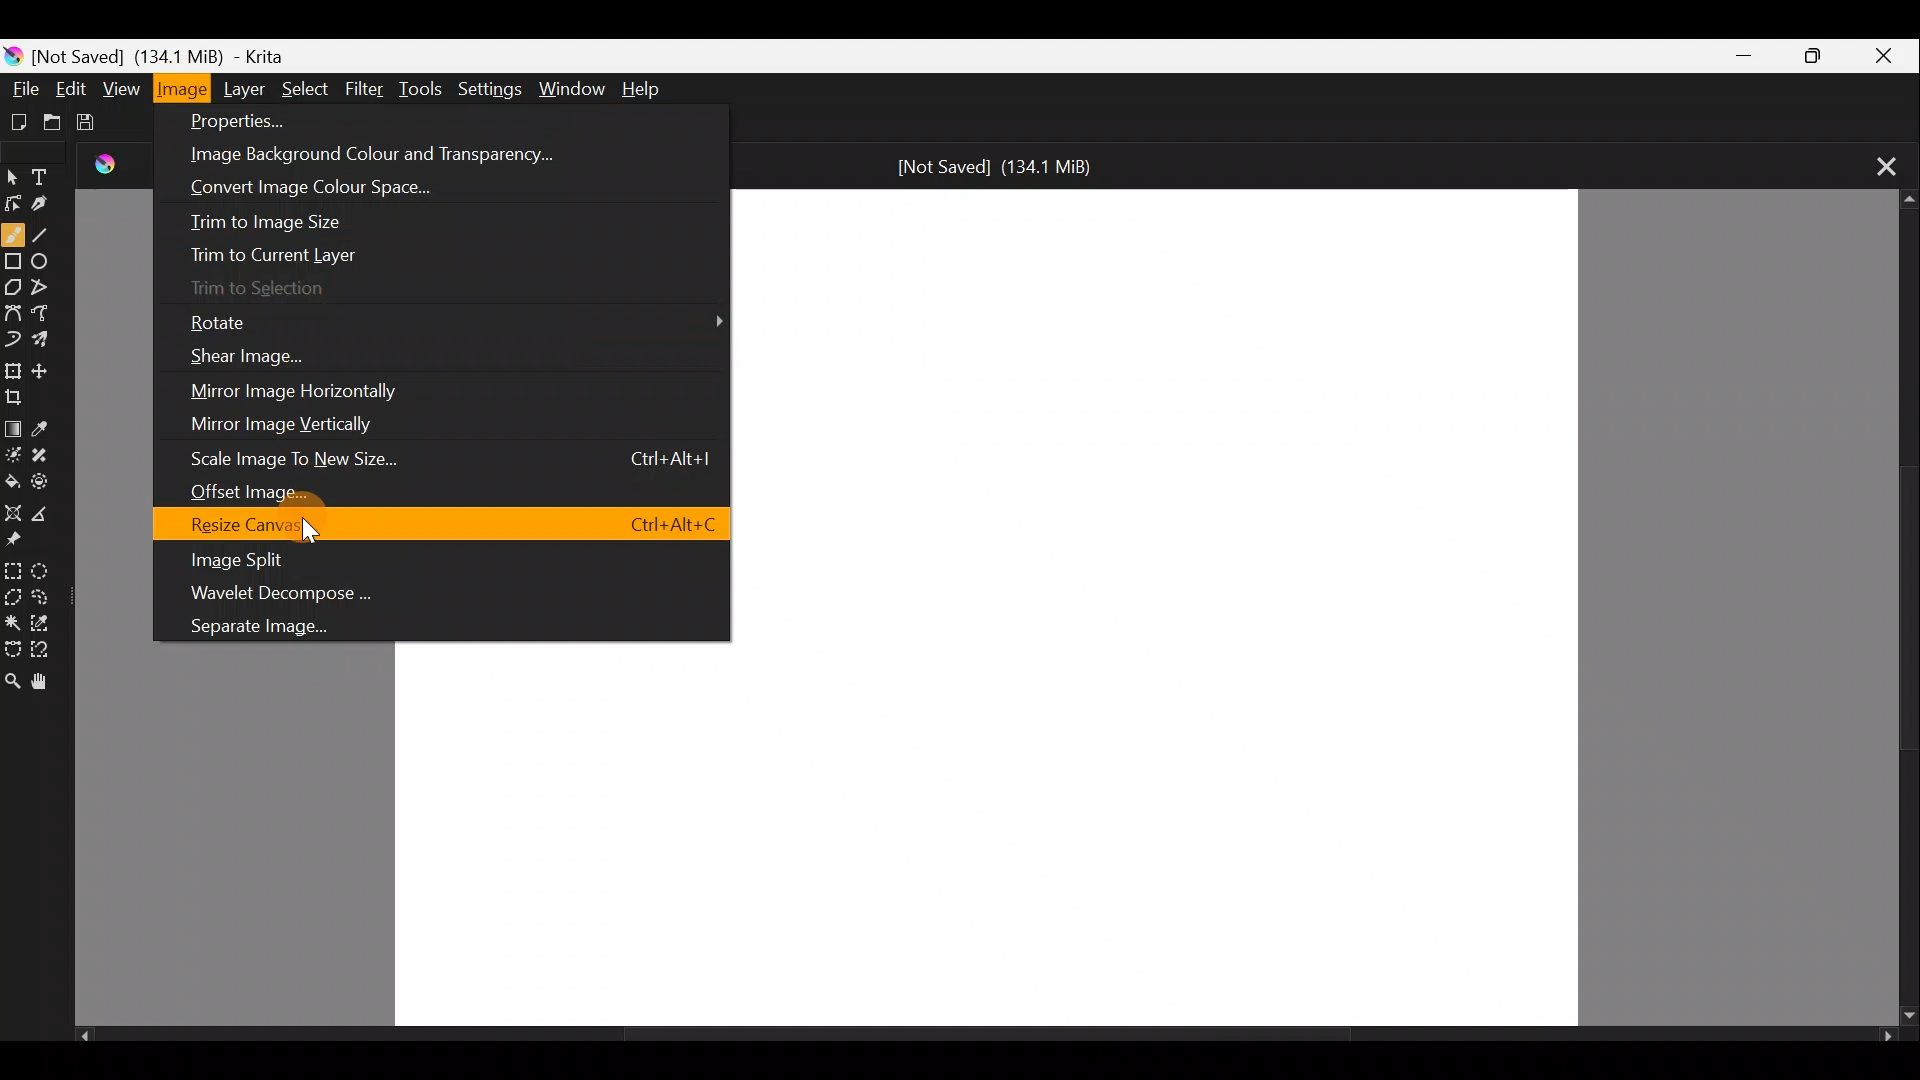  What do you see at coordinates (49, 651) in the screenshot?
I see `Magnetic curve selection tool` at bounding box center [49, 651].